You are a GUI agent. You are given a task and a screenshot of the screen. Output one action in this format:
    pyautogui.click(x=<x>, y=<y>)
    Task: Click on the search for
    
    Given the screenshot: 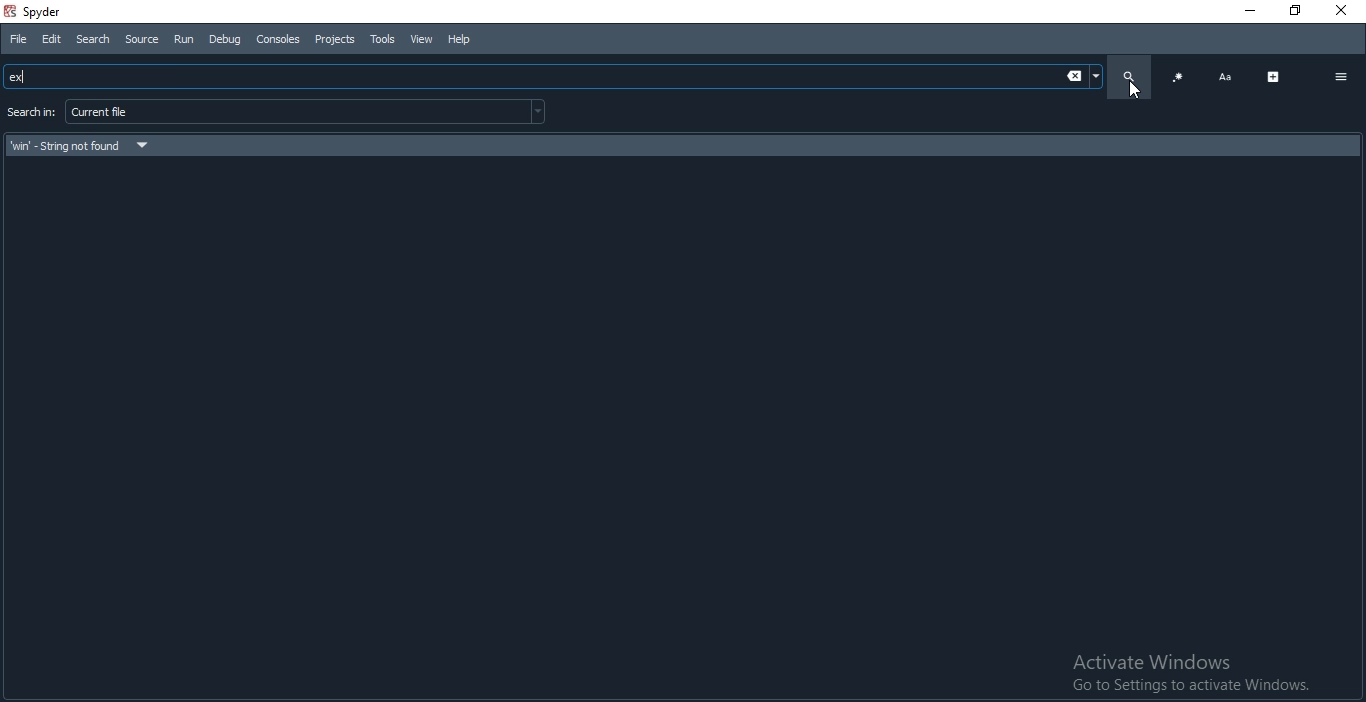 What is the action you would take?
    pyautogui.click(x=30, y=114)
    